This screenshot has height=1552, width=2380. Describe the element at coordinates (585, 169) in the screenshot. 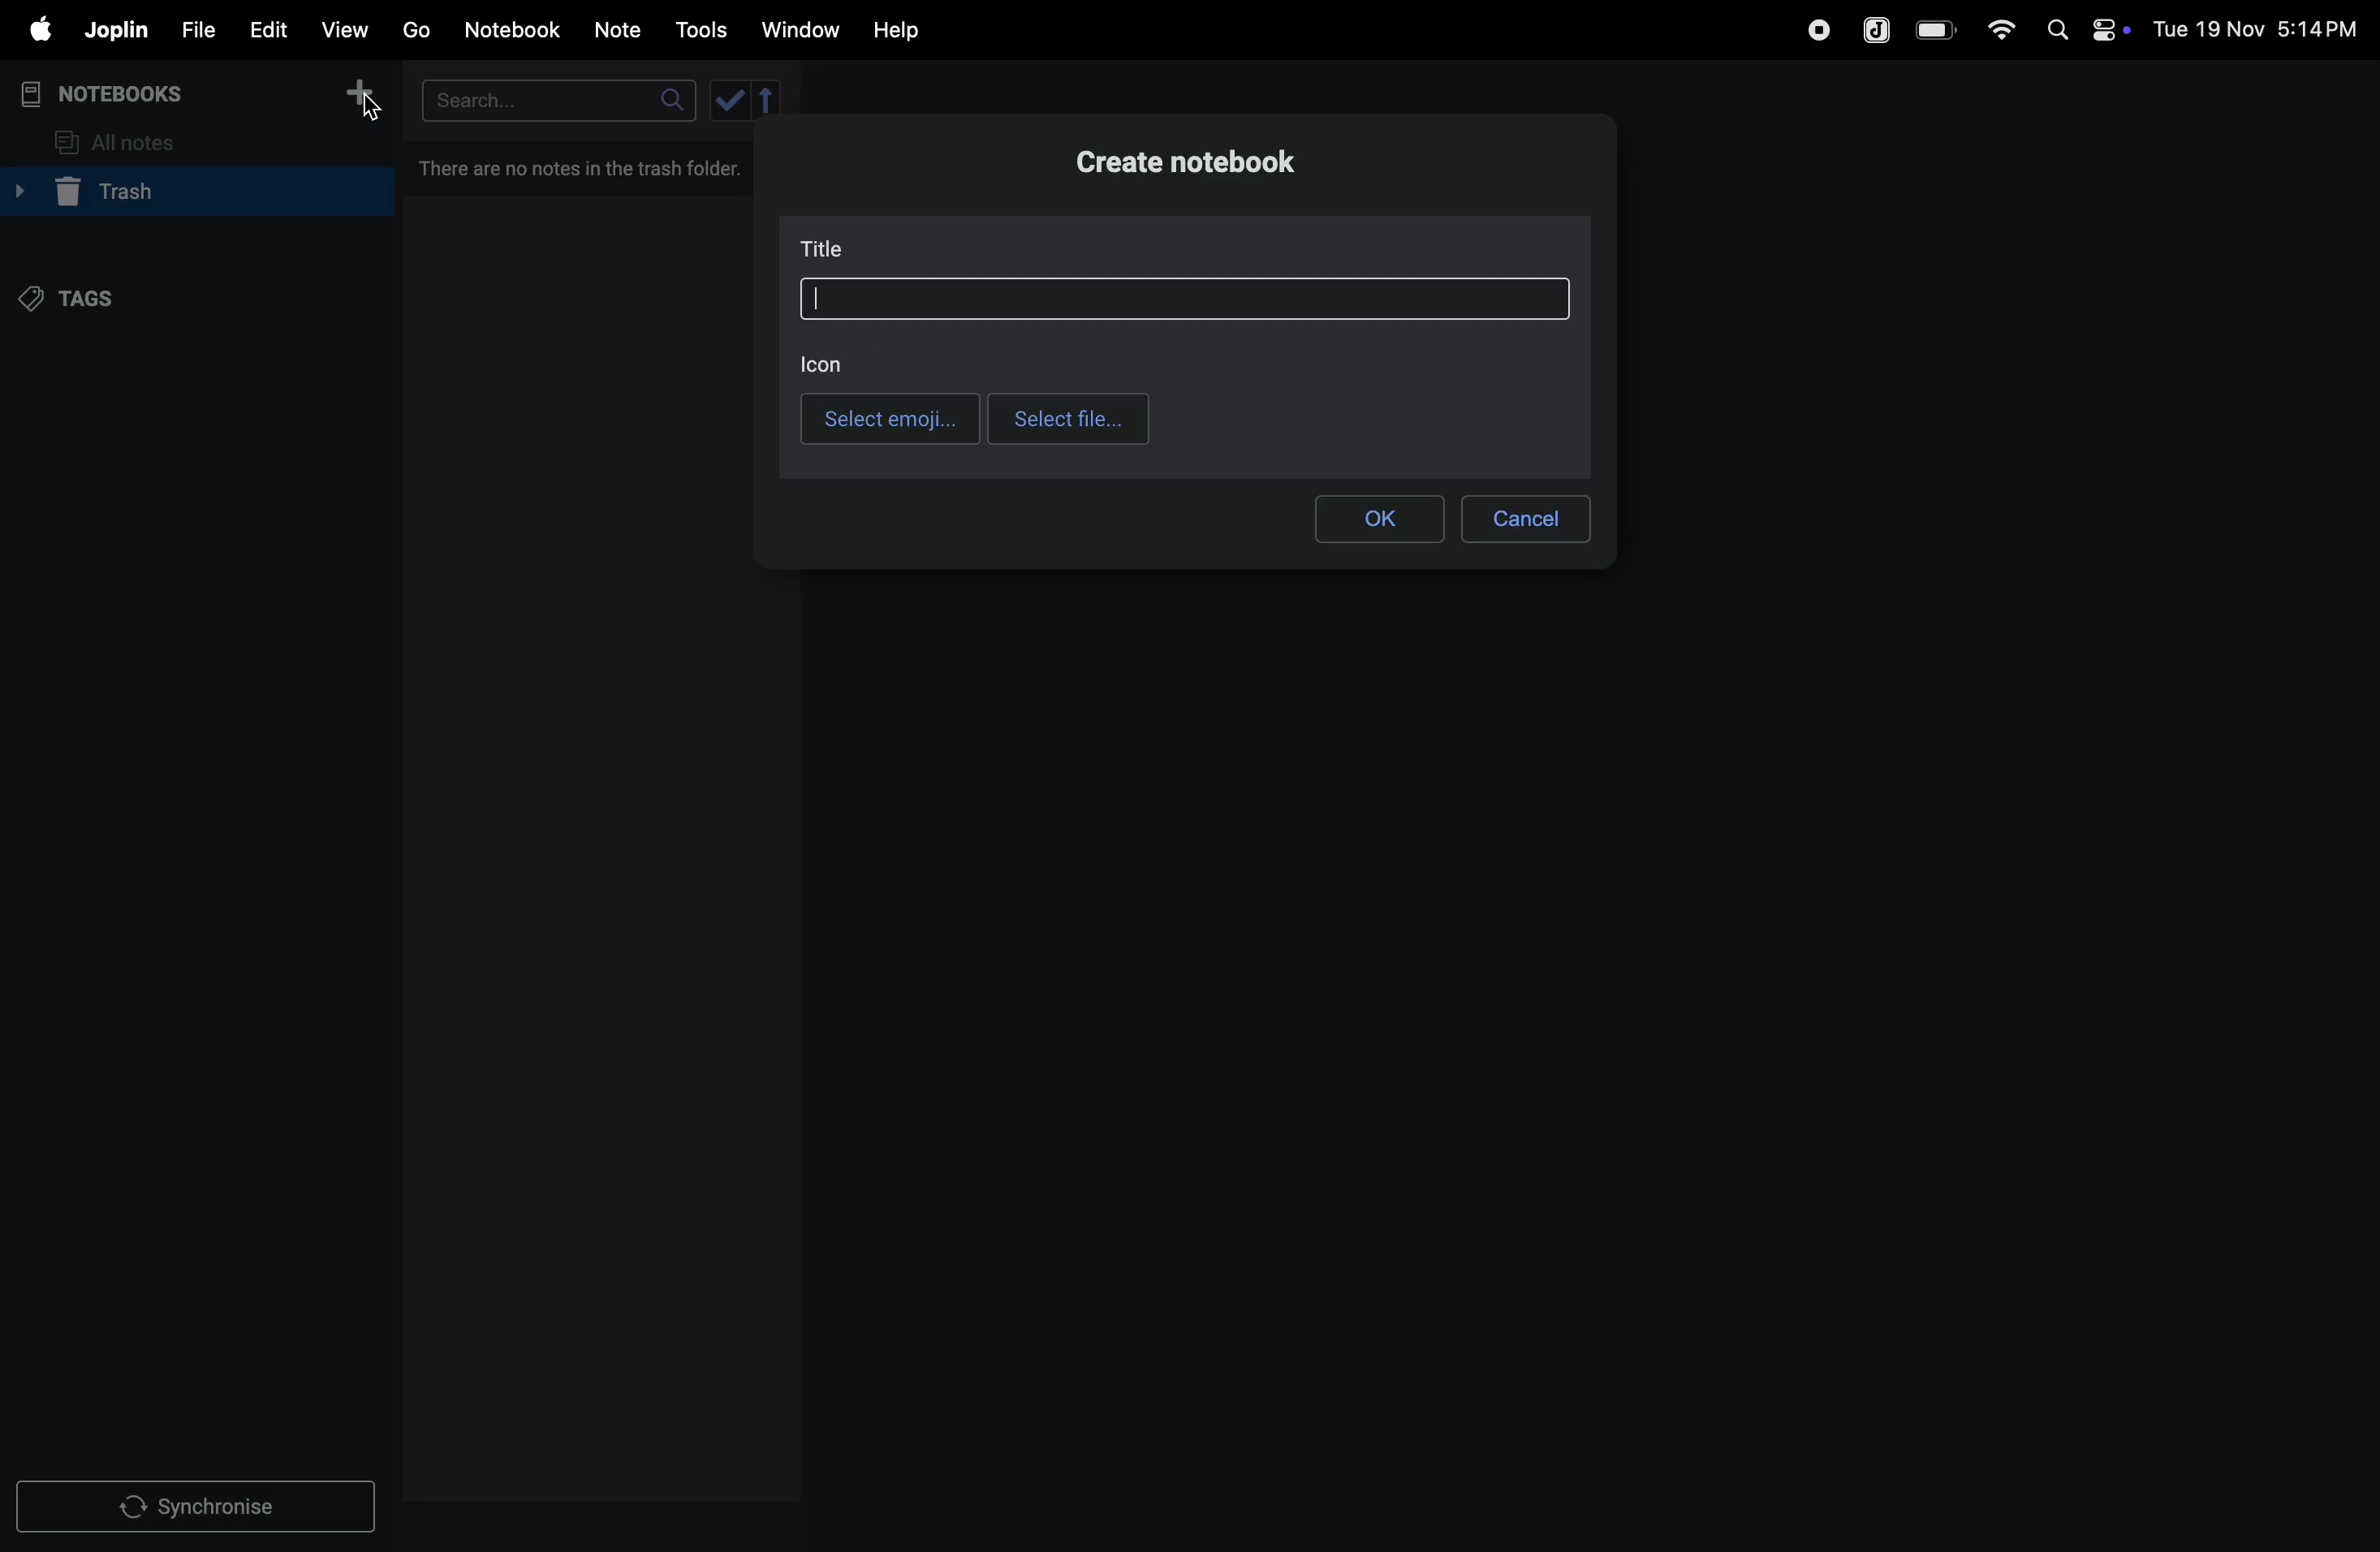

I see `there are no notes in trash folder` at that location.